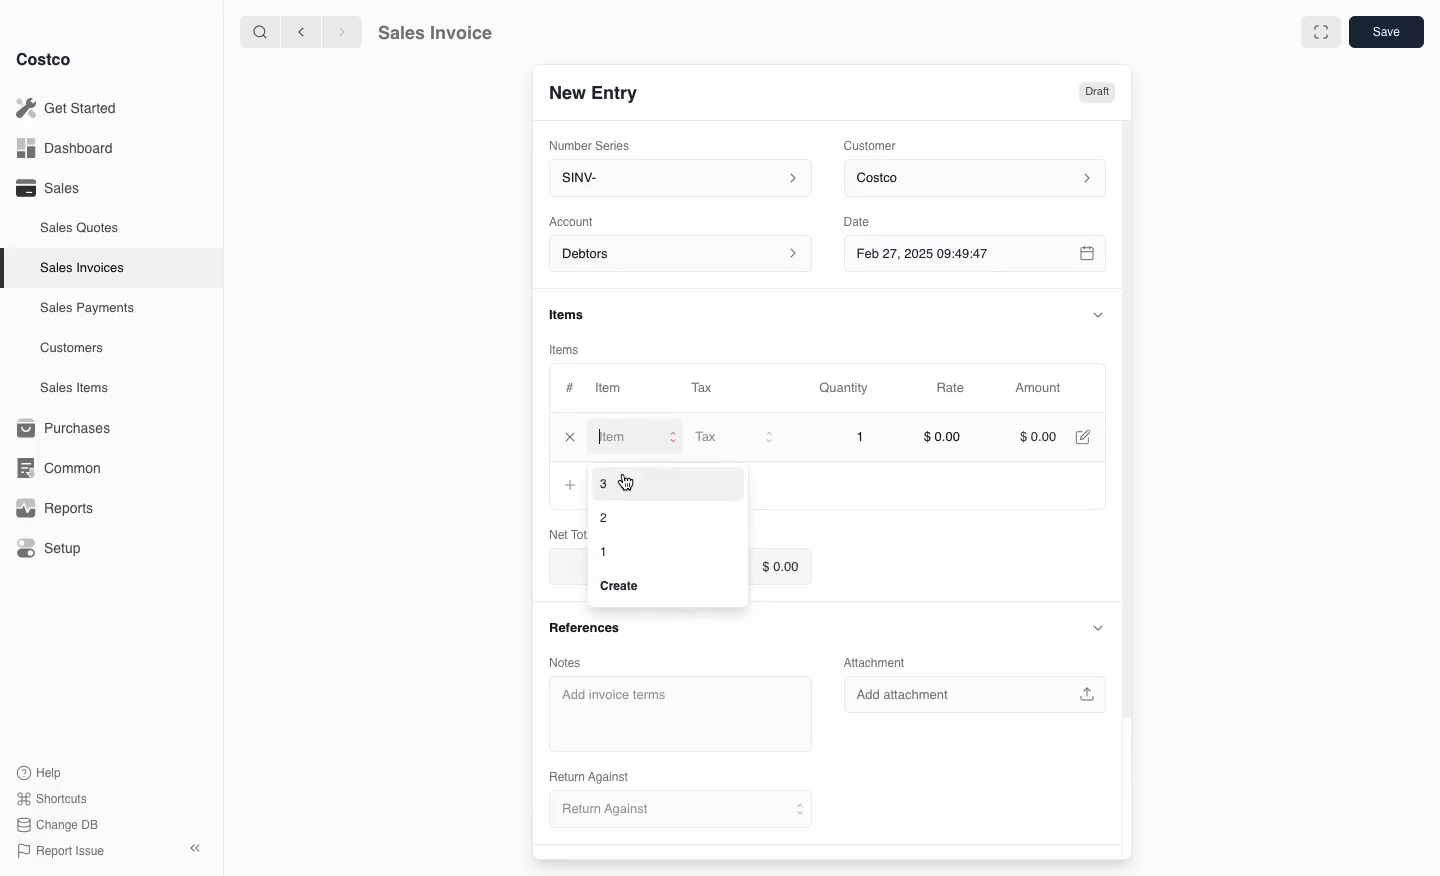 This screenshot has height=876, width=1440. I want to click on Reports, so click(52, 508).